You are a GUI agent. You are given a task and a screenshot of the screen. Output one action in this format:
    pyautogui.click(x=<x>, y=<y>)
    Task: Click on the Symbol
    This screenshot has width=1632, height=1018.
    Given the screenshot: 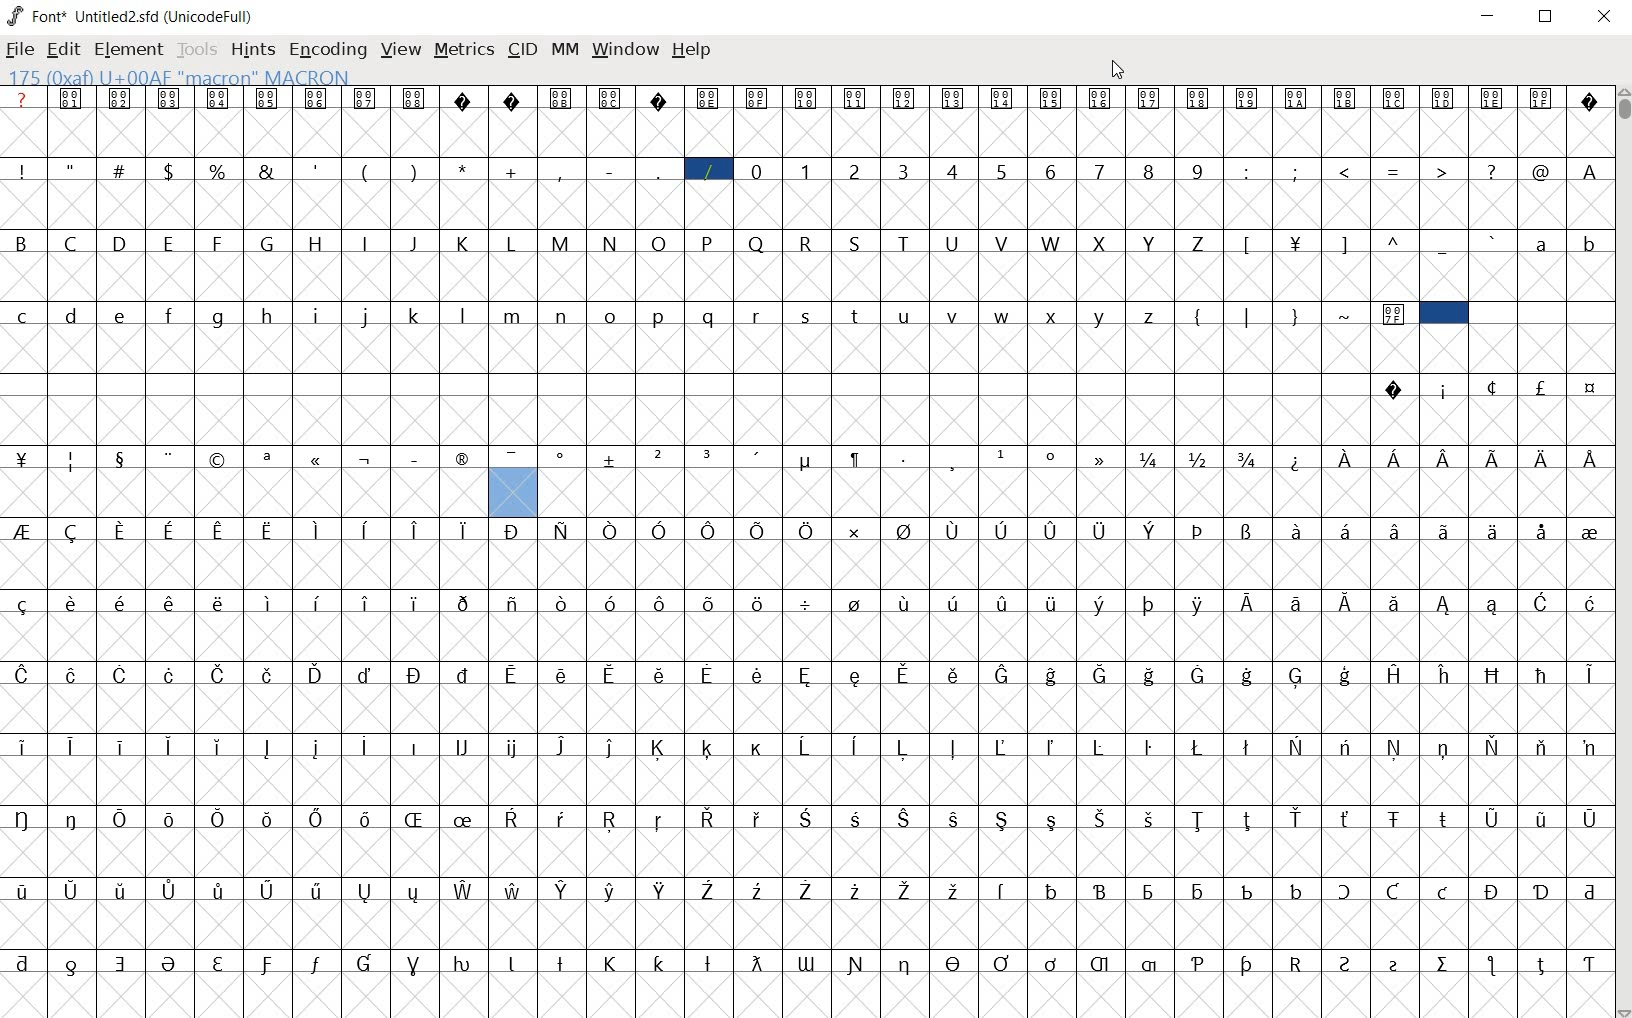 What is the action you would take?
    pyautogui.click(x=1347, y=101)
    